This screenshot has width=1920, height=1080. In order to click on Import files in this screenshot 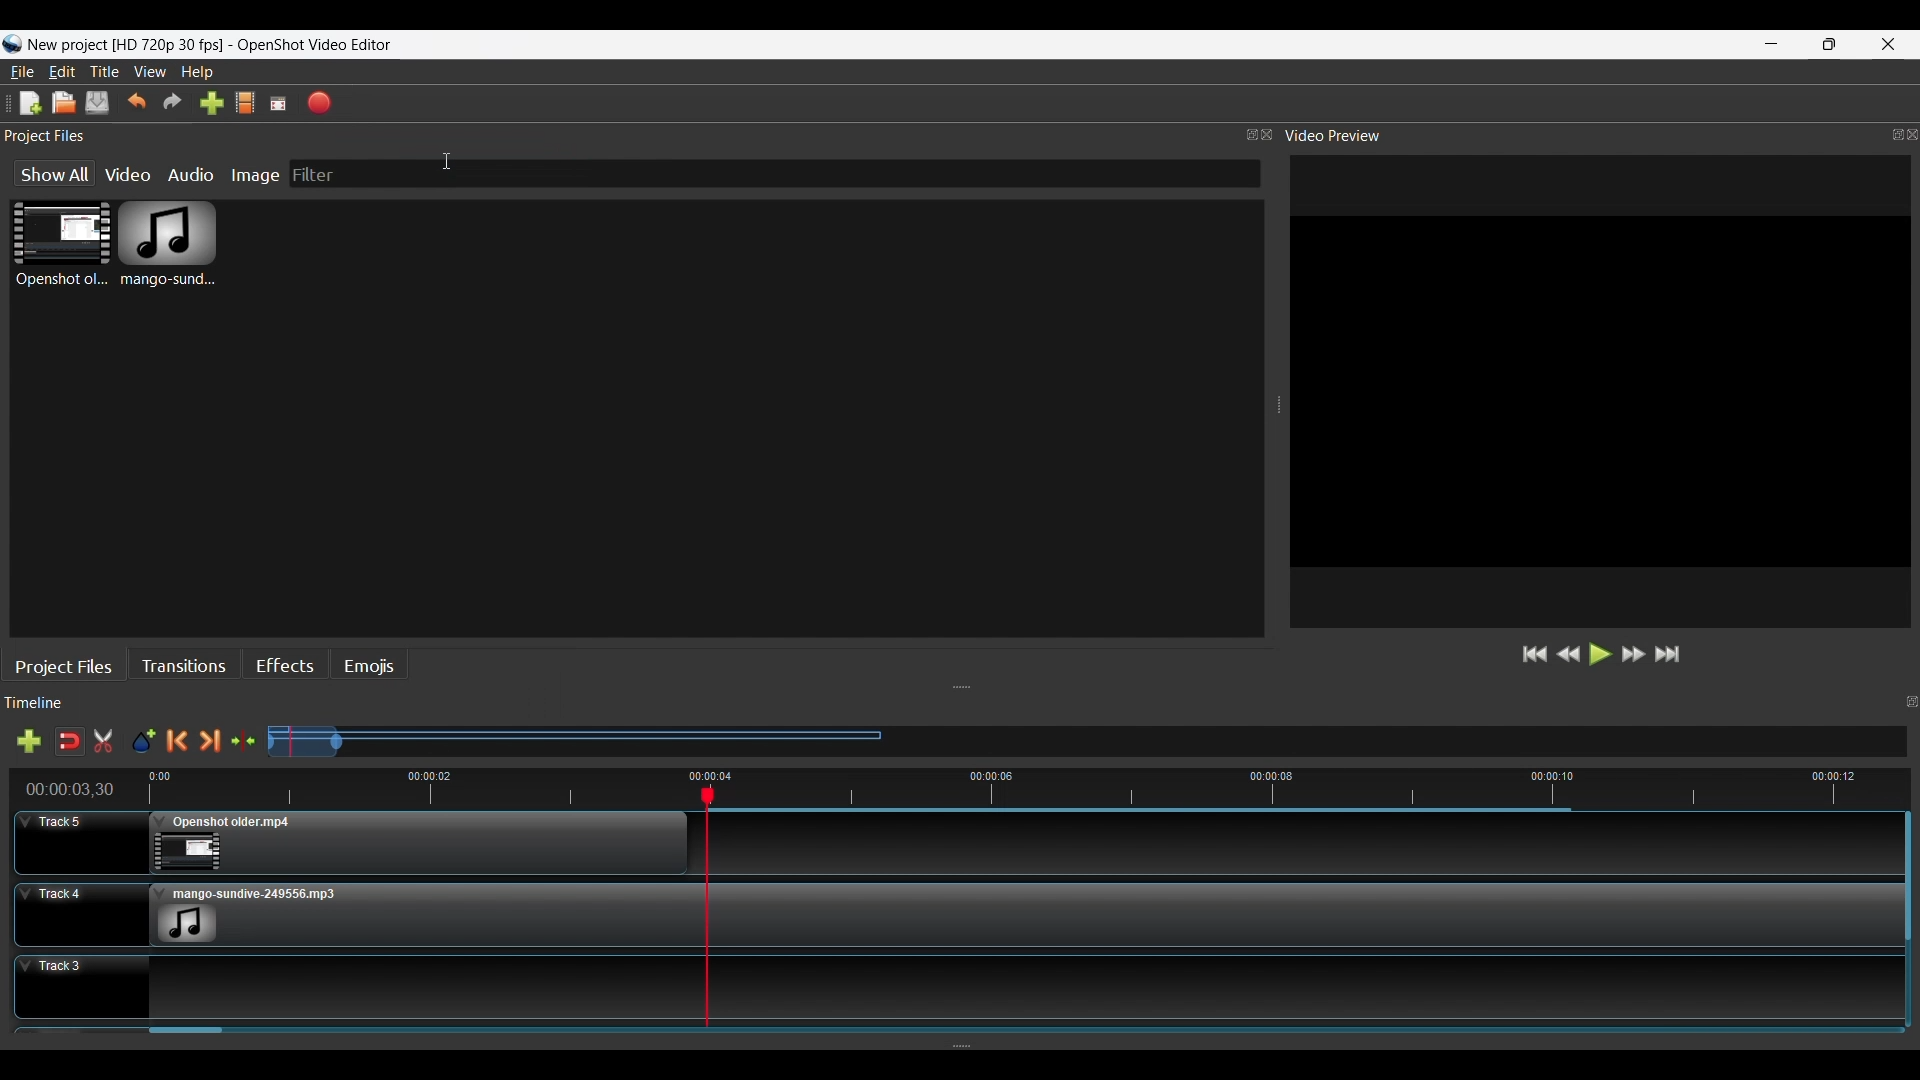, I will do `click(212, 103)`.